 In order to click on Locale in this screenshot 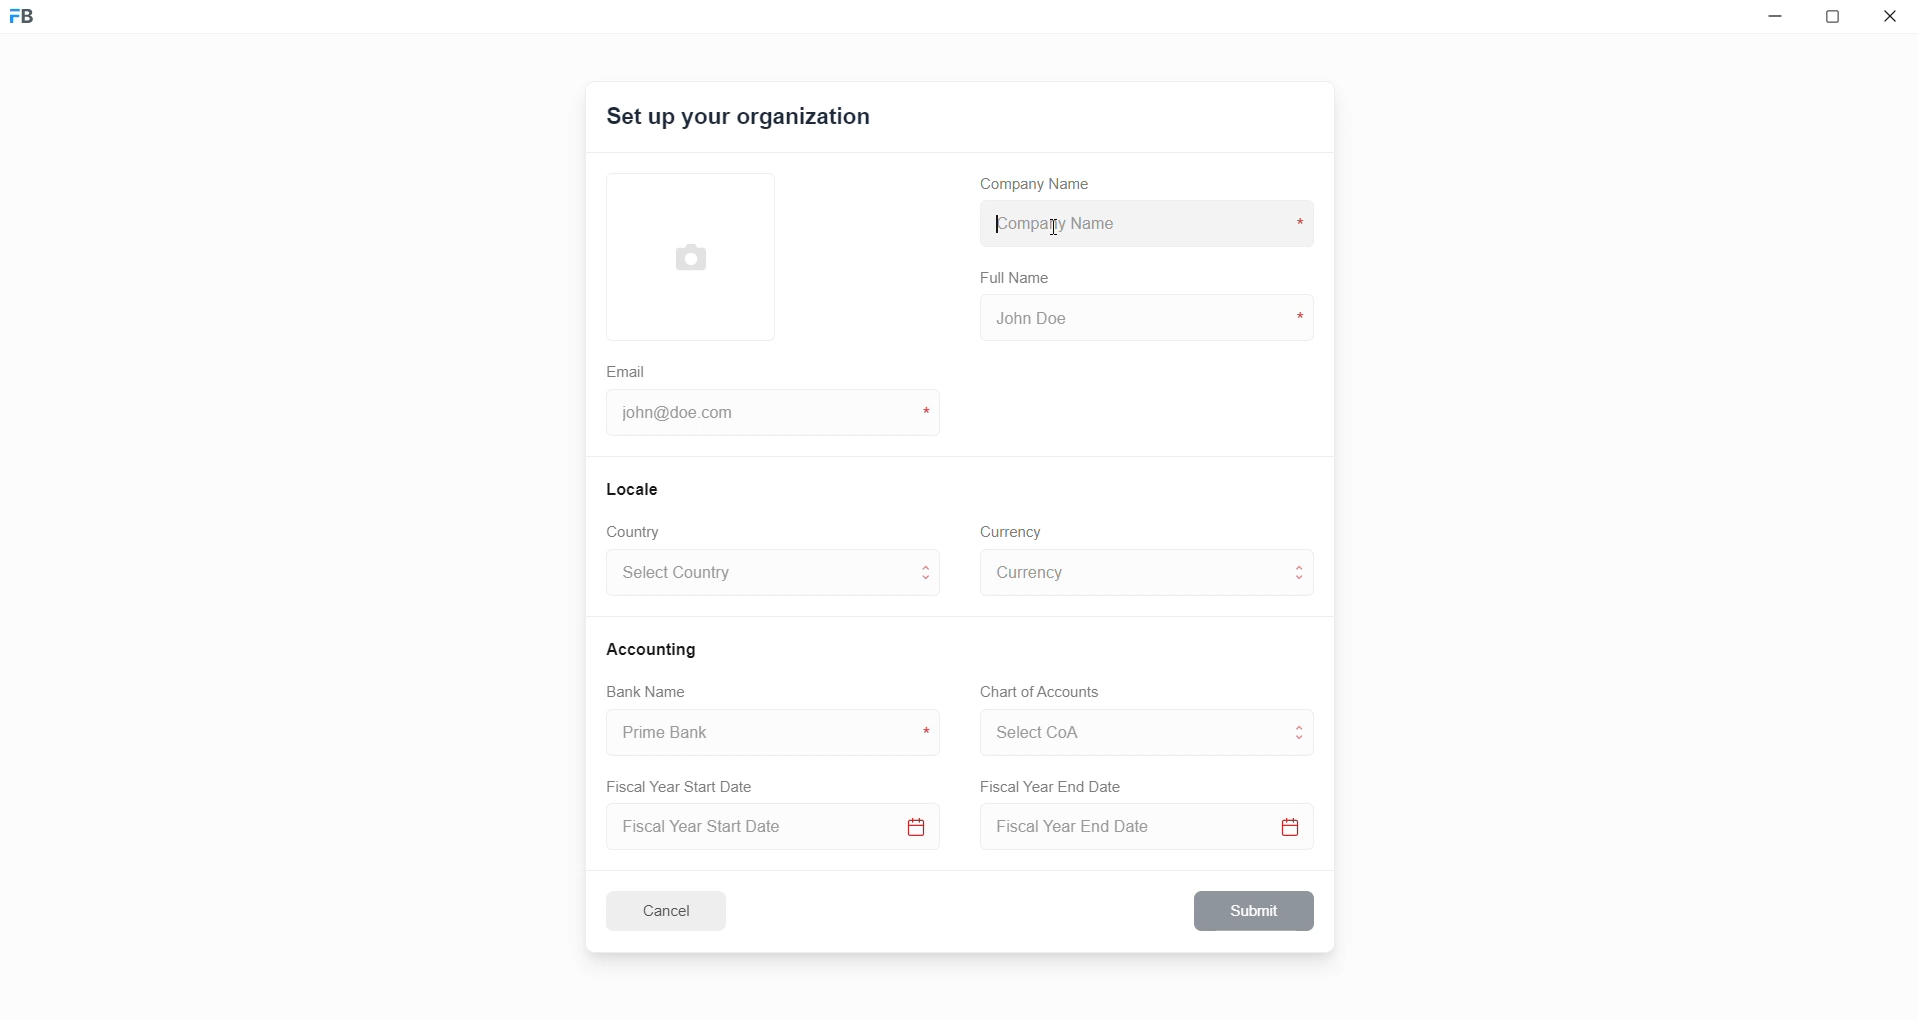, I will do `click(634, 488)`.